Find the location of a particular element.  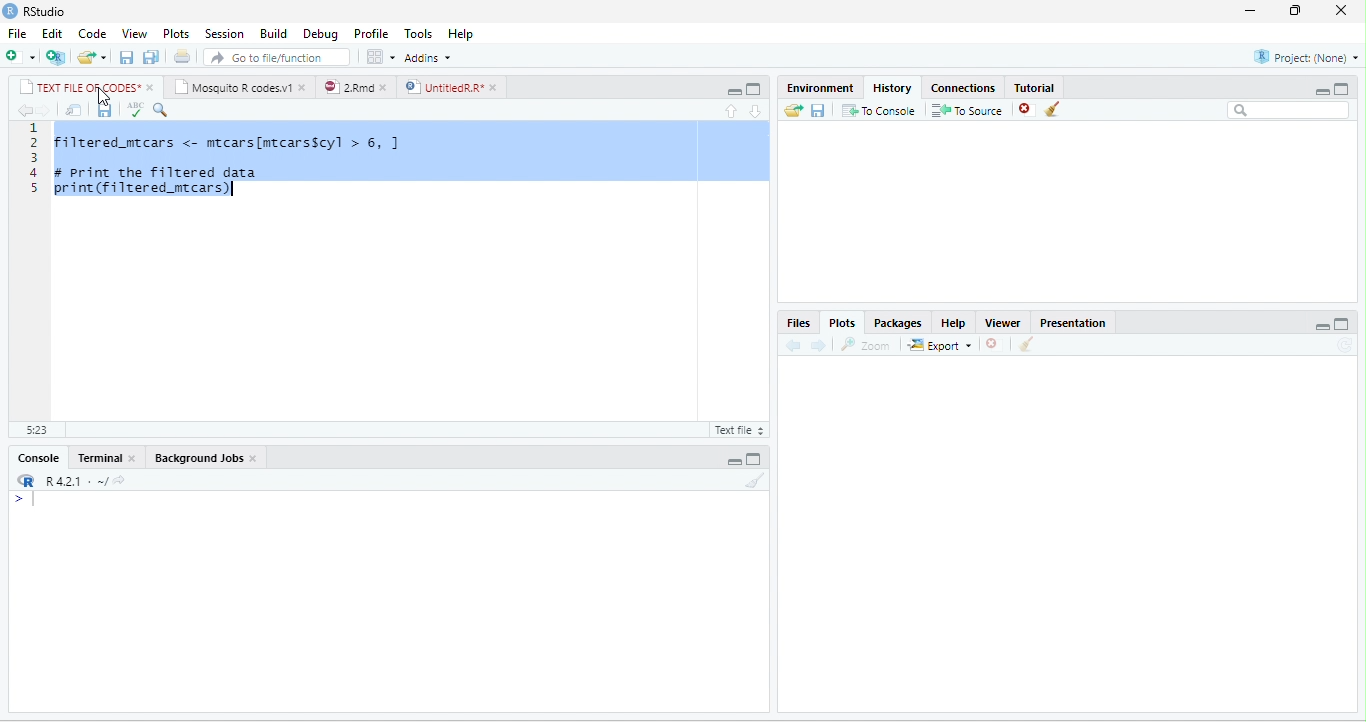

maximize is located at coordinates (1342, 324).